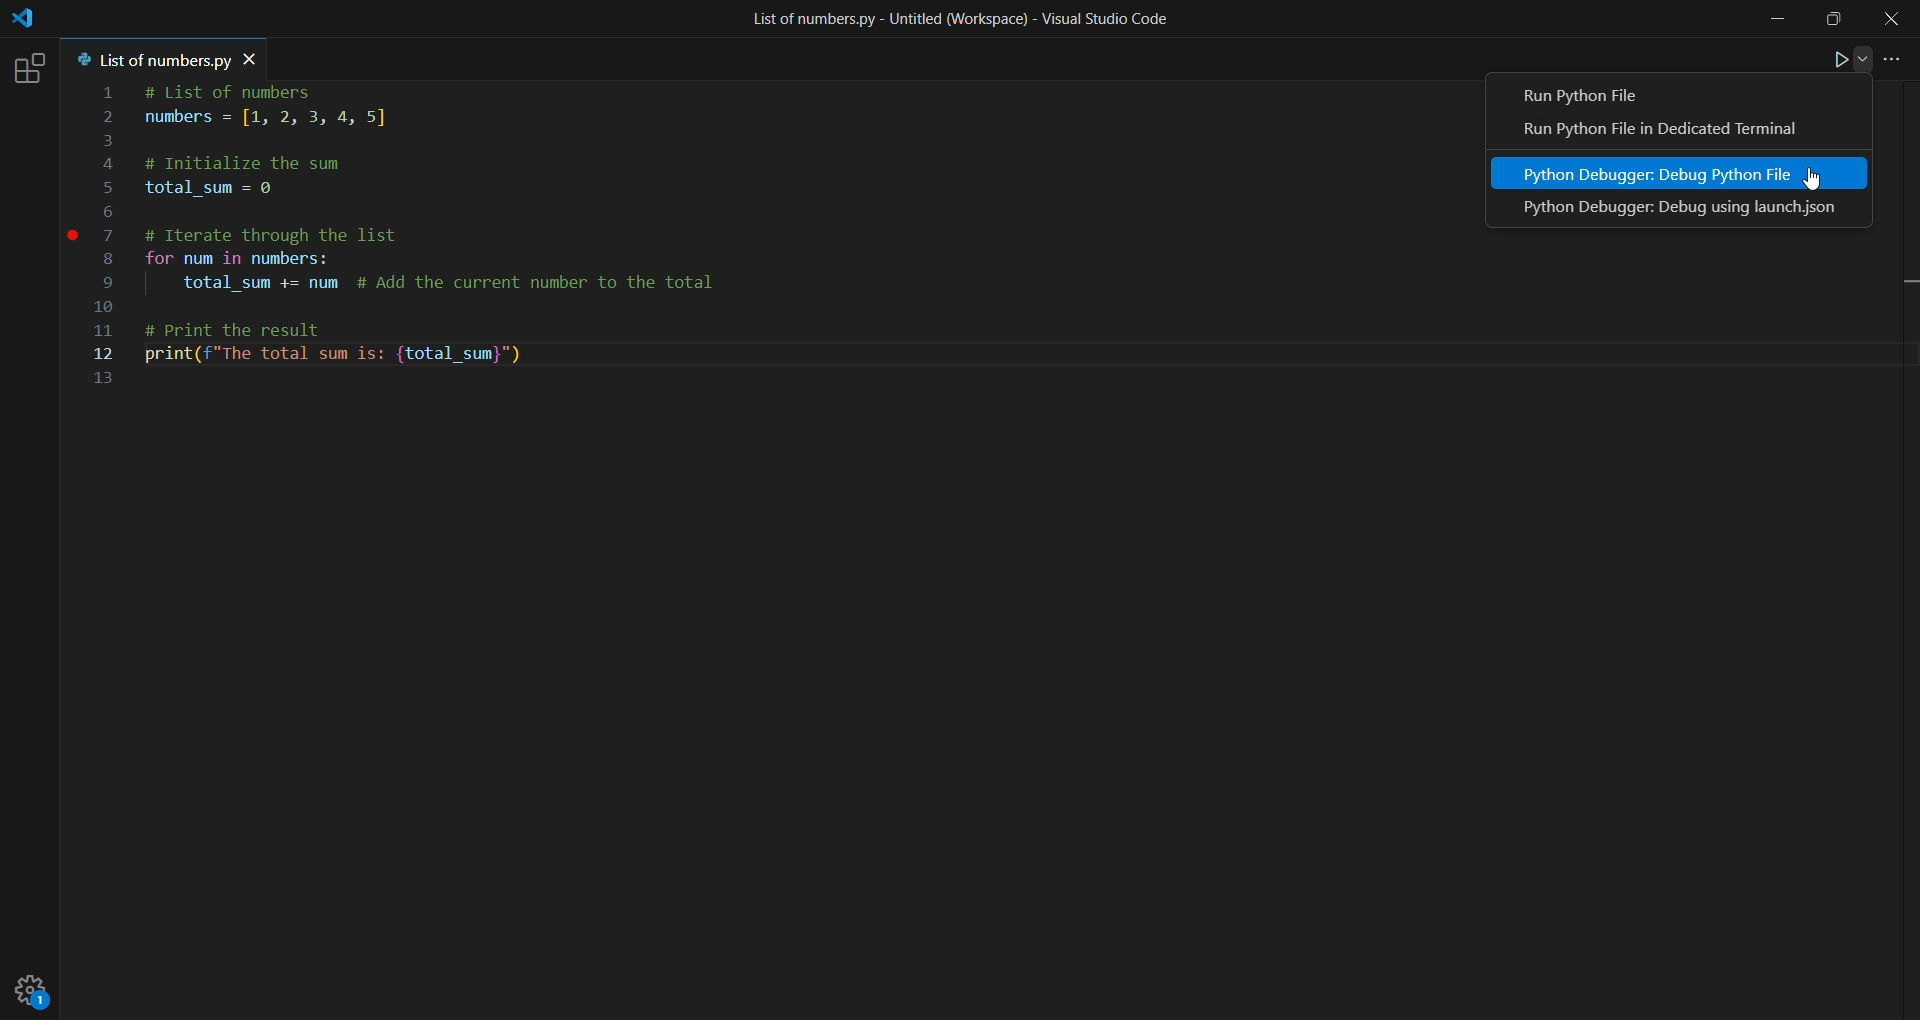 The width and height of the screenshot is (1920, 1020). I want to click on run python file, so click(1595, 96).